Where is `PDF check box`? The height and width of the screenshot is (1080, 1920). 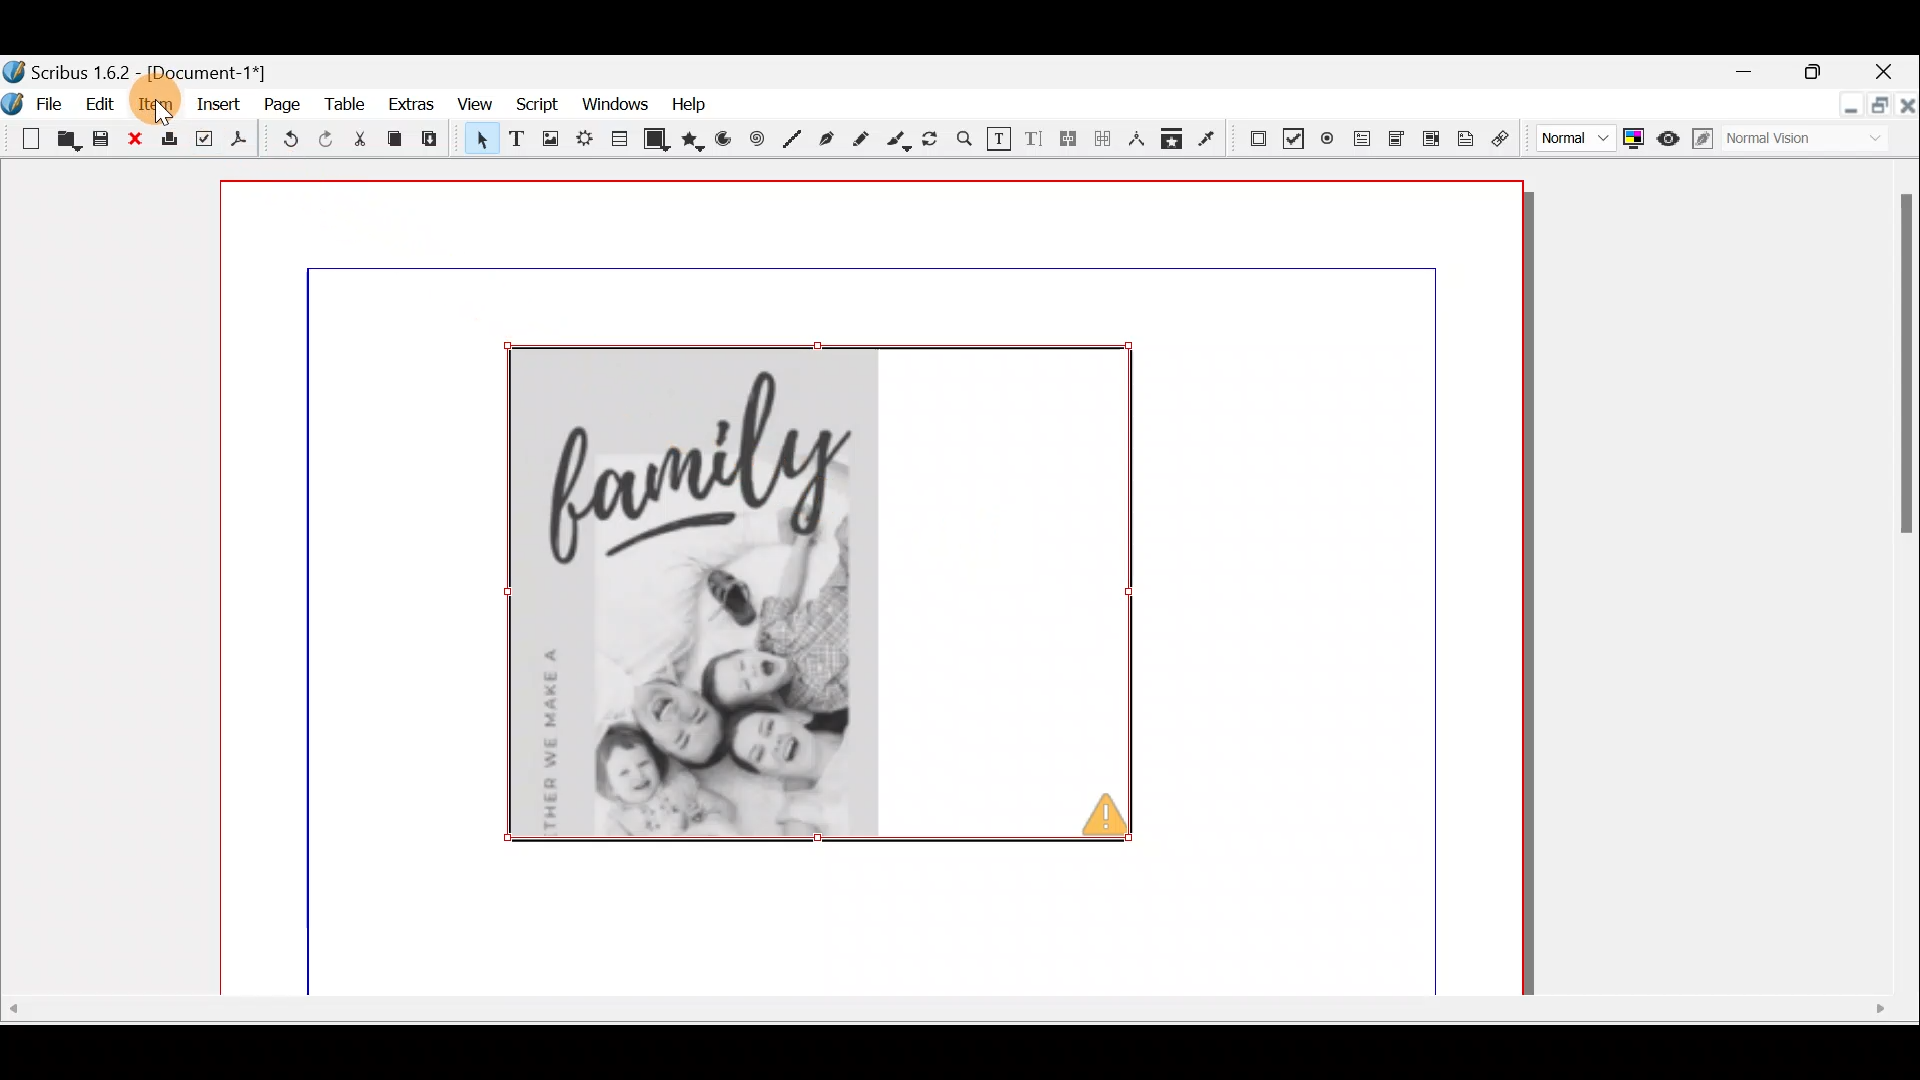 PDF check box is located at coordinates (1292, 135).